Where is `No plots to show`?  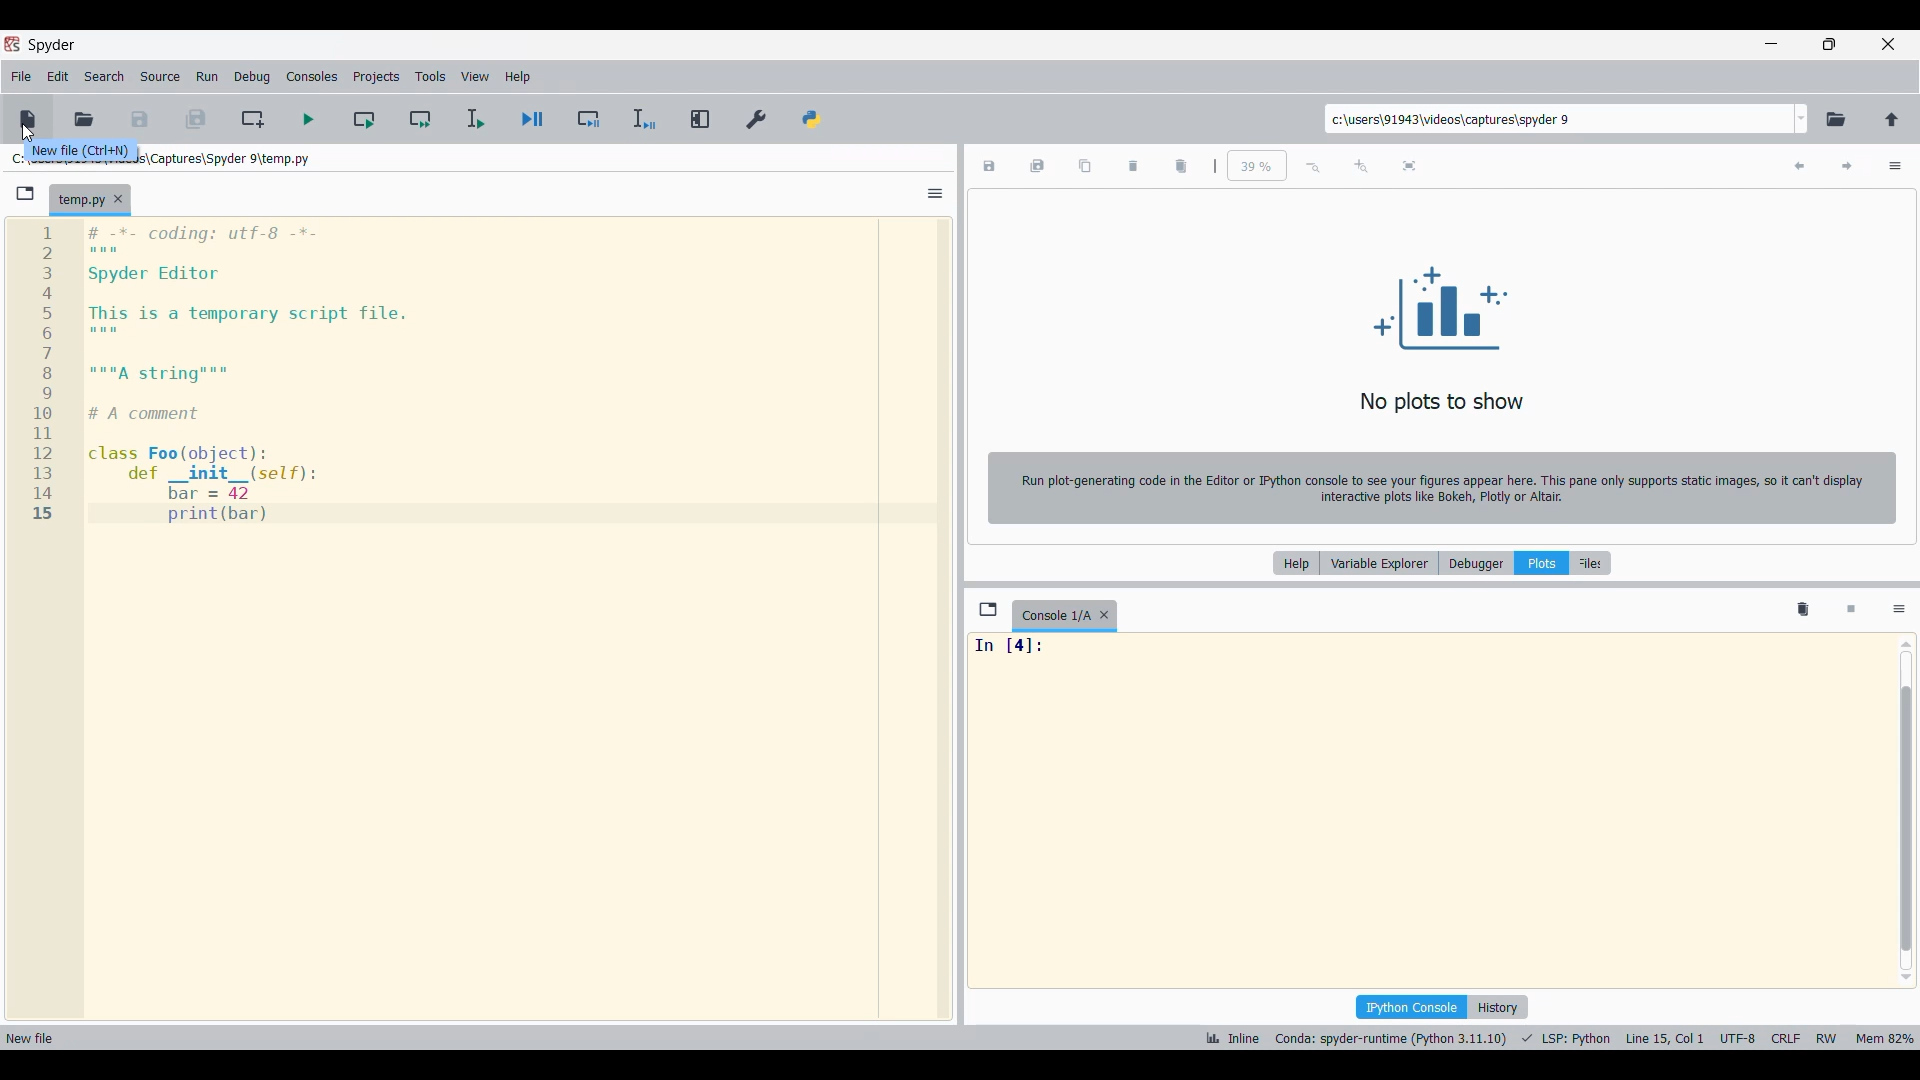 No plots to show is located at coordinates (1448, 336).